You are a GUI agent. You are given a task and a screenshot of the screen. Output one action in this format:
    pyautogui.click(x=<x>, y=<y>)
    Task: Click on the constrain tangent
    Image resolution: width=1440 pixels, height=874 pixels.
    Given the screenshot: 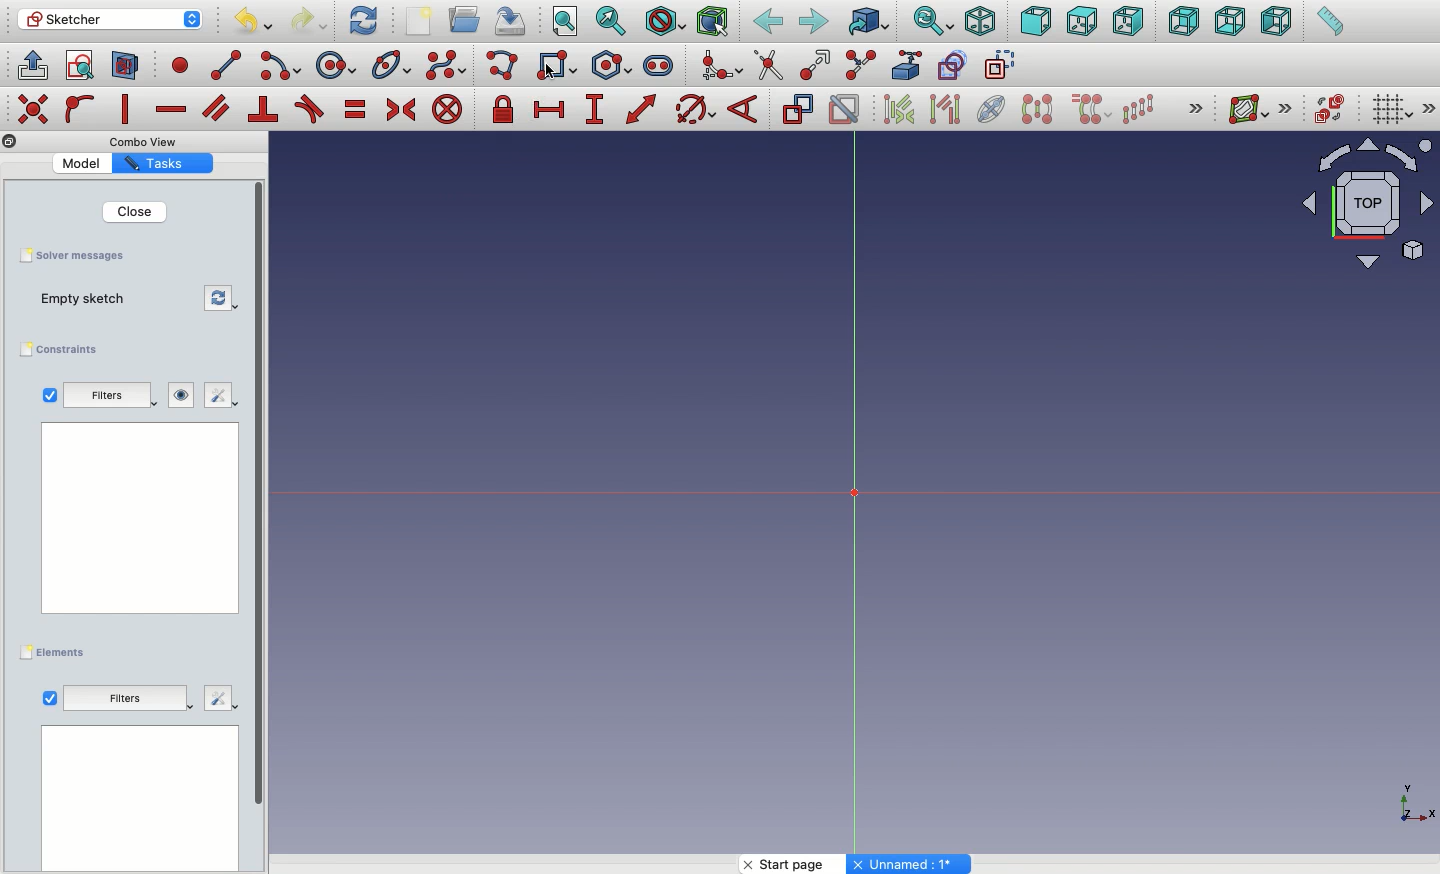 What is the action you would take?
    pyautogui.click(x=310, y=109)
    